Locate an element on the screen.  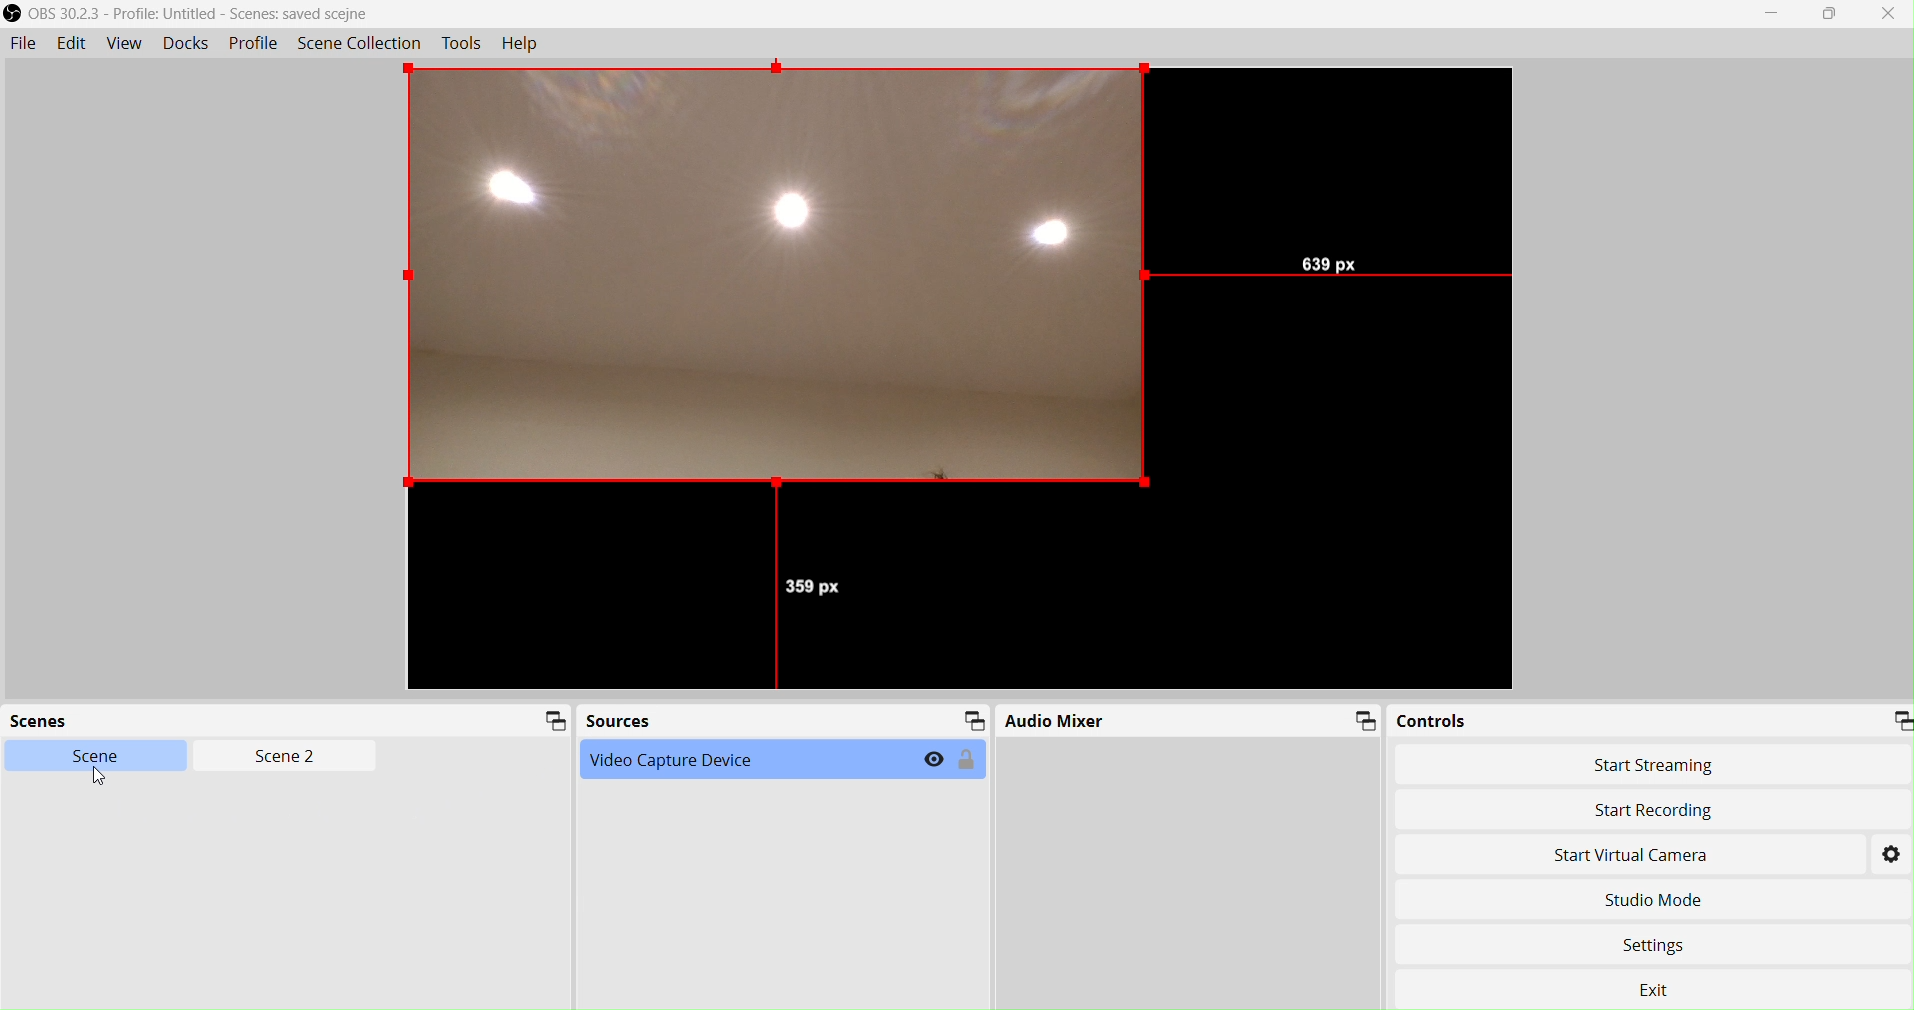
box is located at coordinates (1833, 15).